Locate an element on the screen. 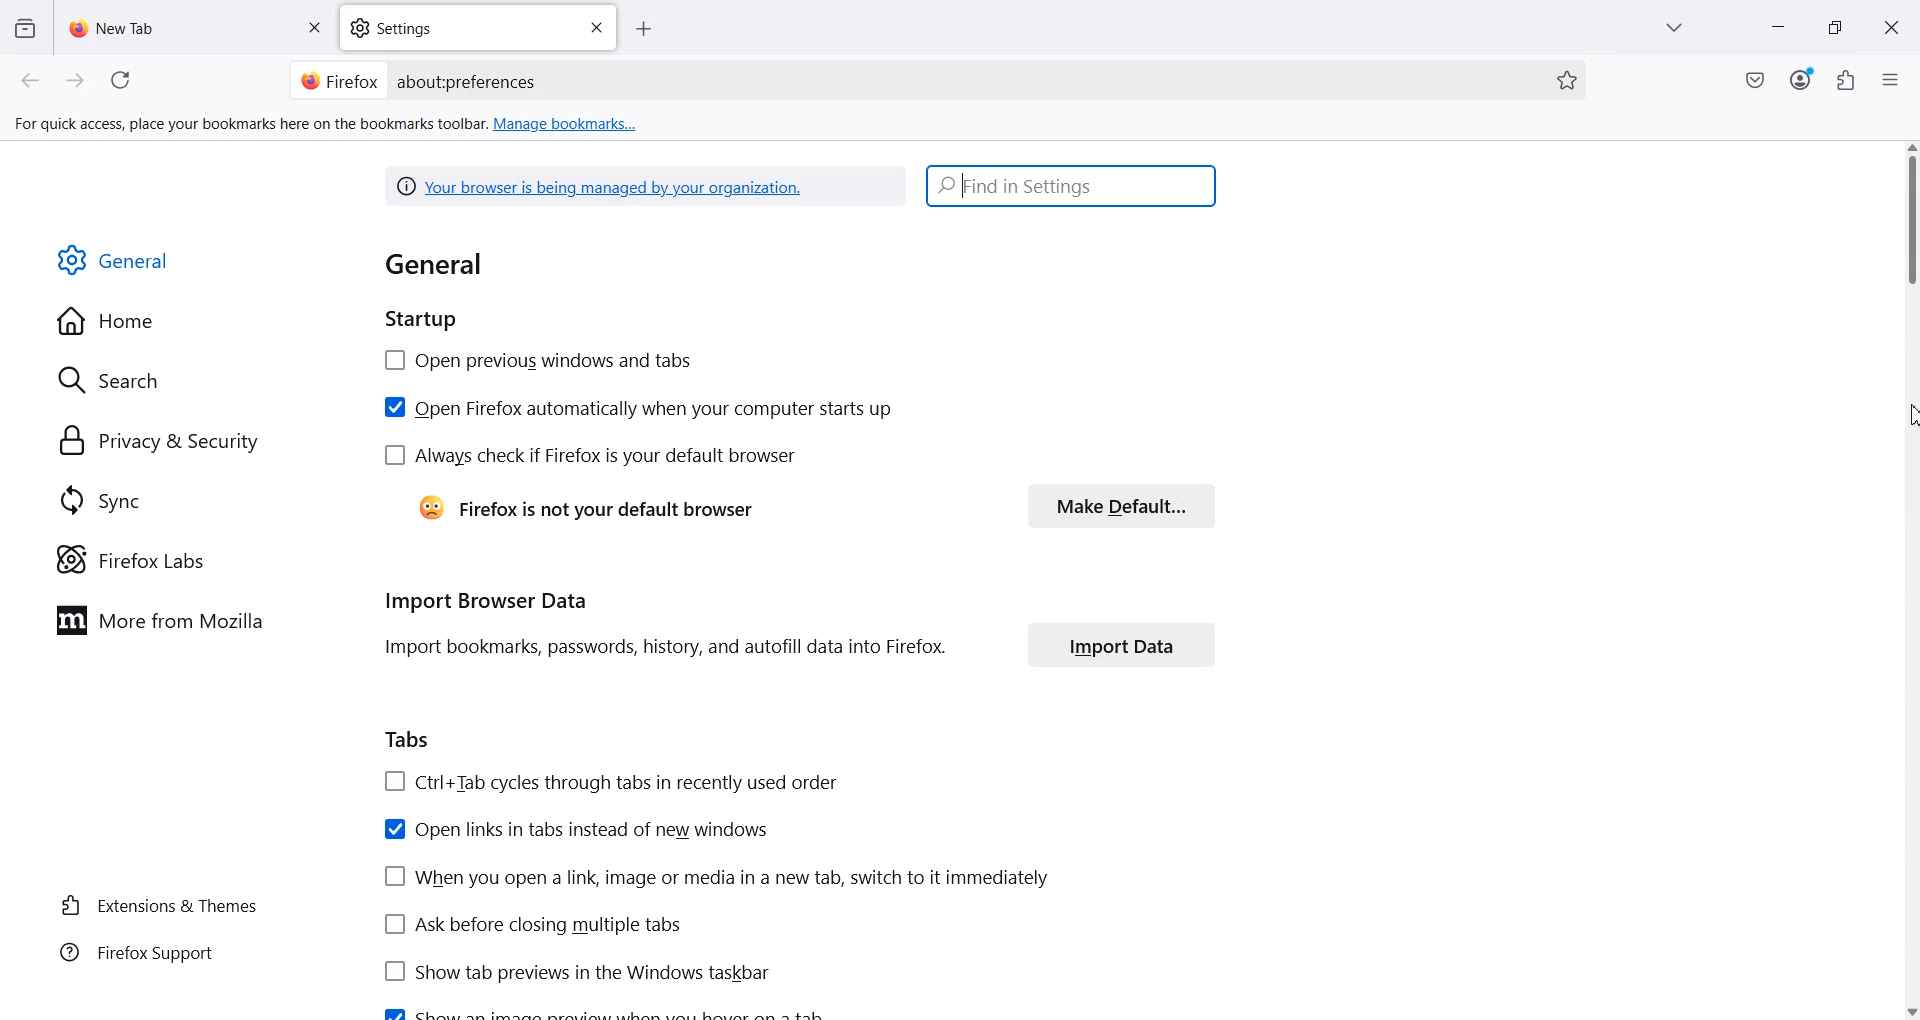  @ Firefox Support is located at coordinates (137, 951).